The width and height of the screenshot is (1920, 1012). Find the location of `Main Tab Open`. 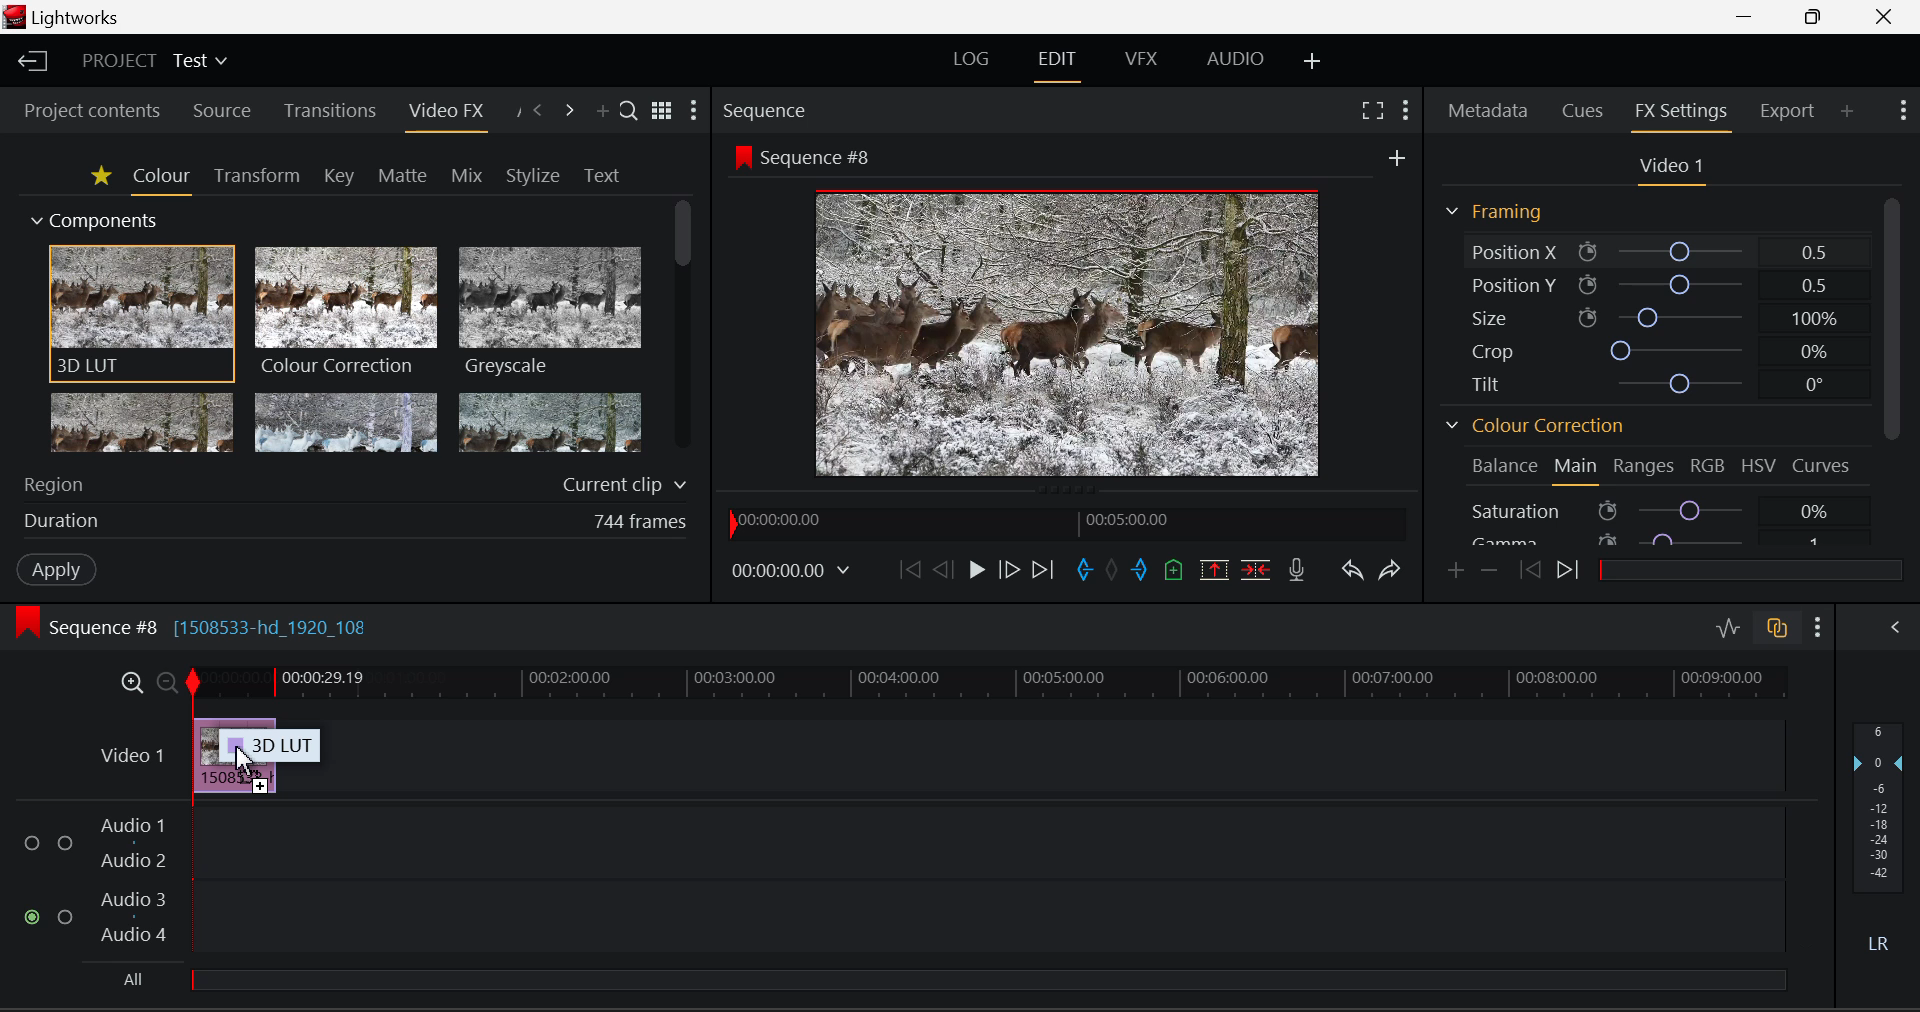

Main Tab Open is located at coordinates (1576, 471).